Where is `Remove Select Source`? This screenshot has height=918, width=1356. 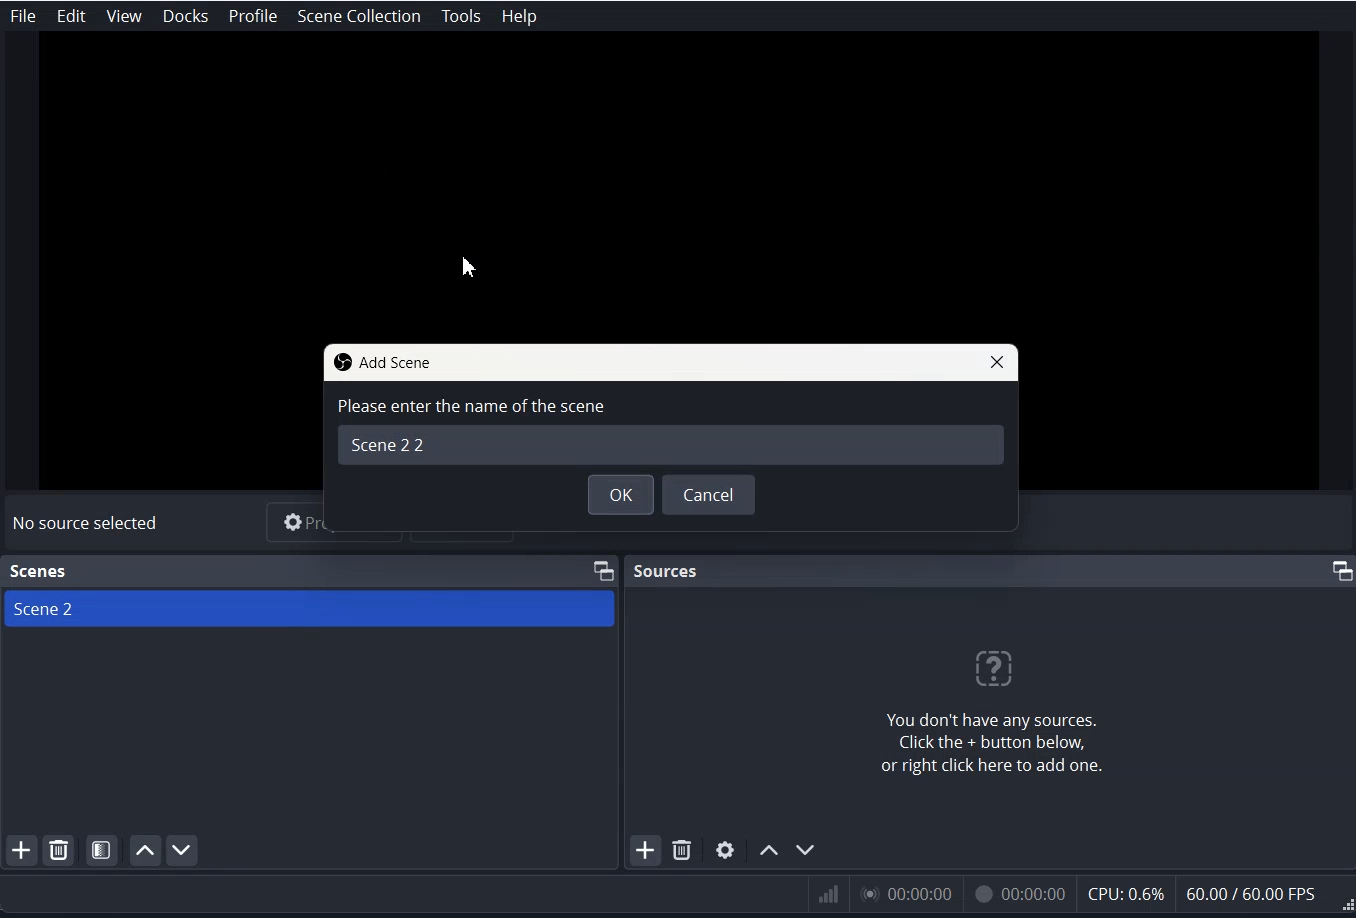 Remove Select Source is located at coordinates (683, 850).